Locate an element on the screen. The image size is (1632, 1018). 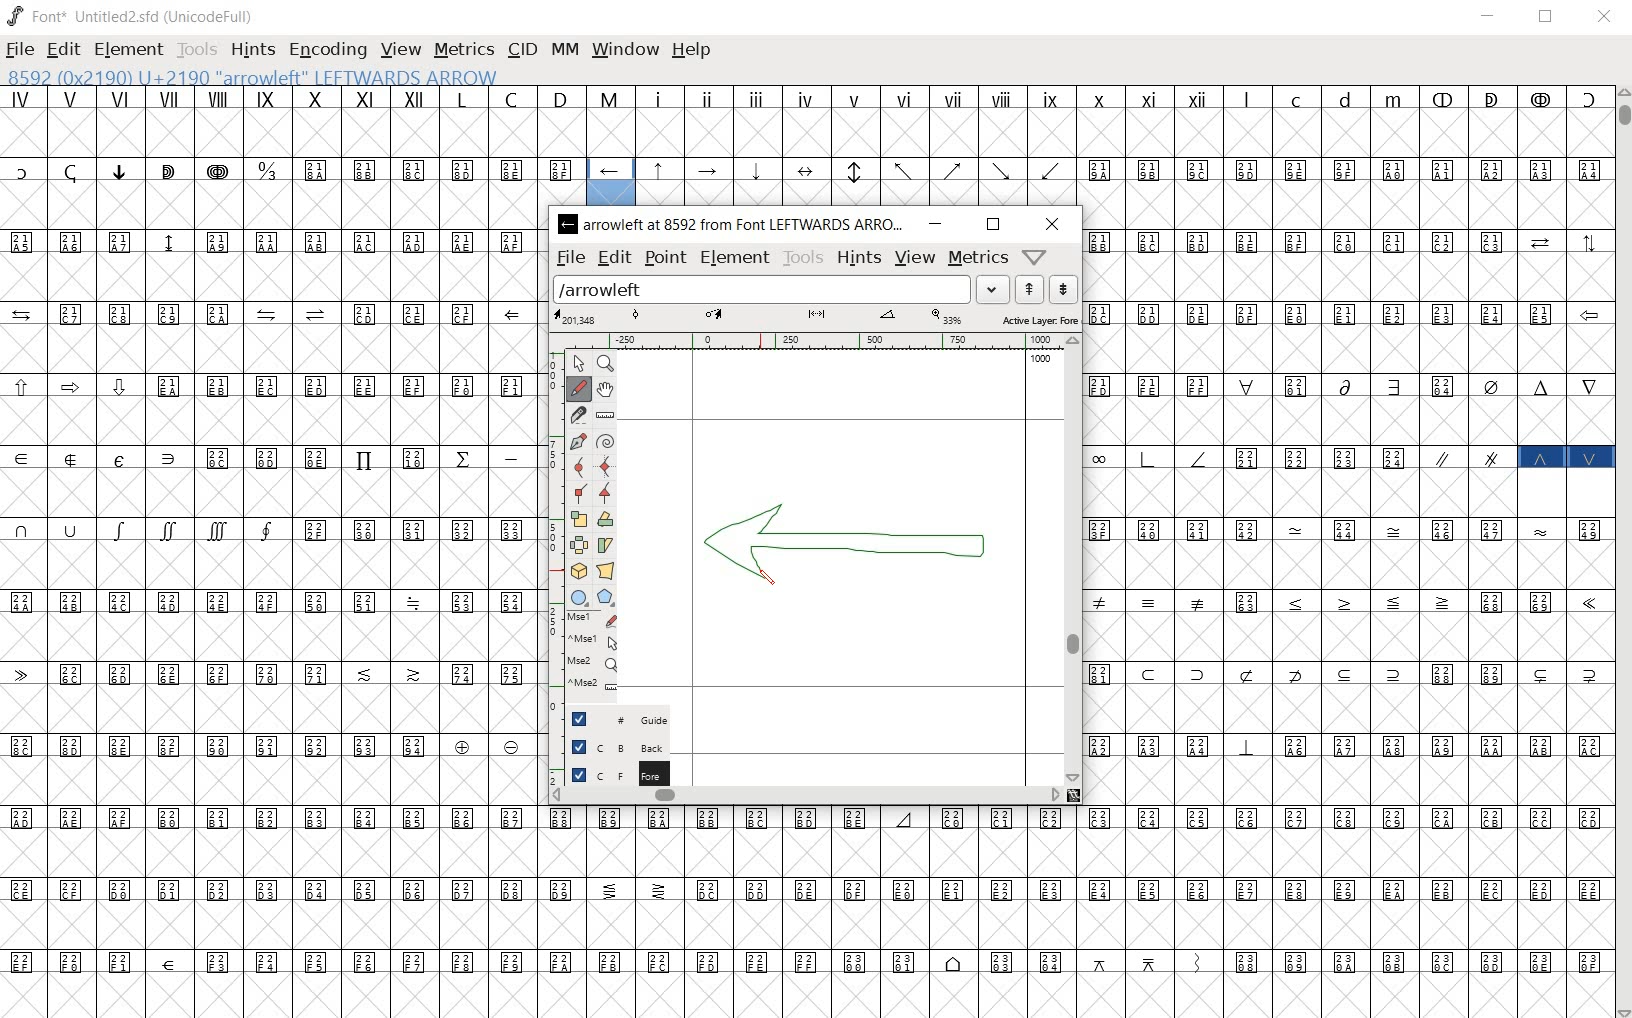
glyph name is located at coordinates (270, 76).